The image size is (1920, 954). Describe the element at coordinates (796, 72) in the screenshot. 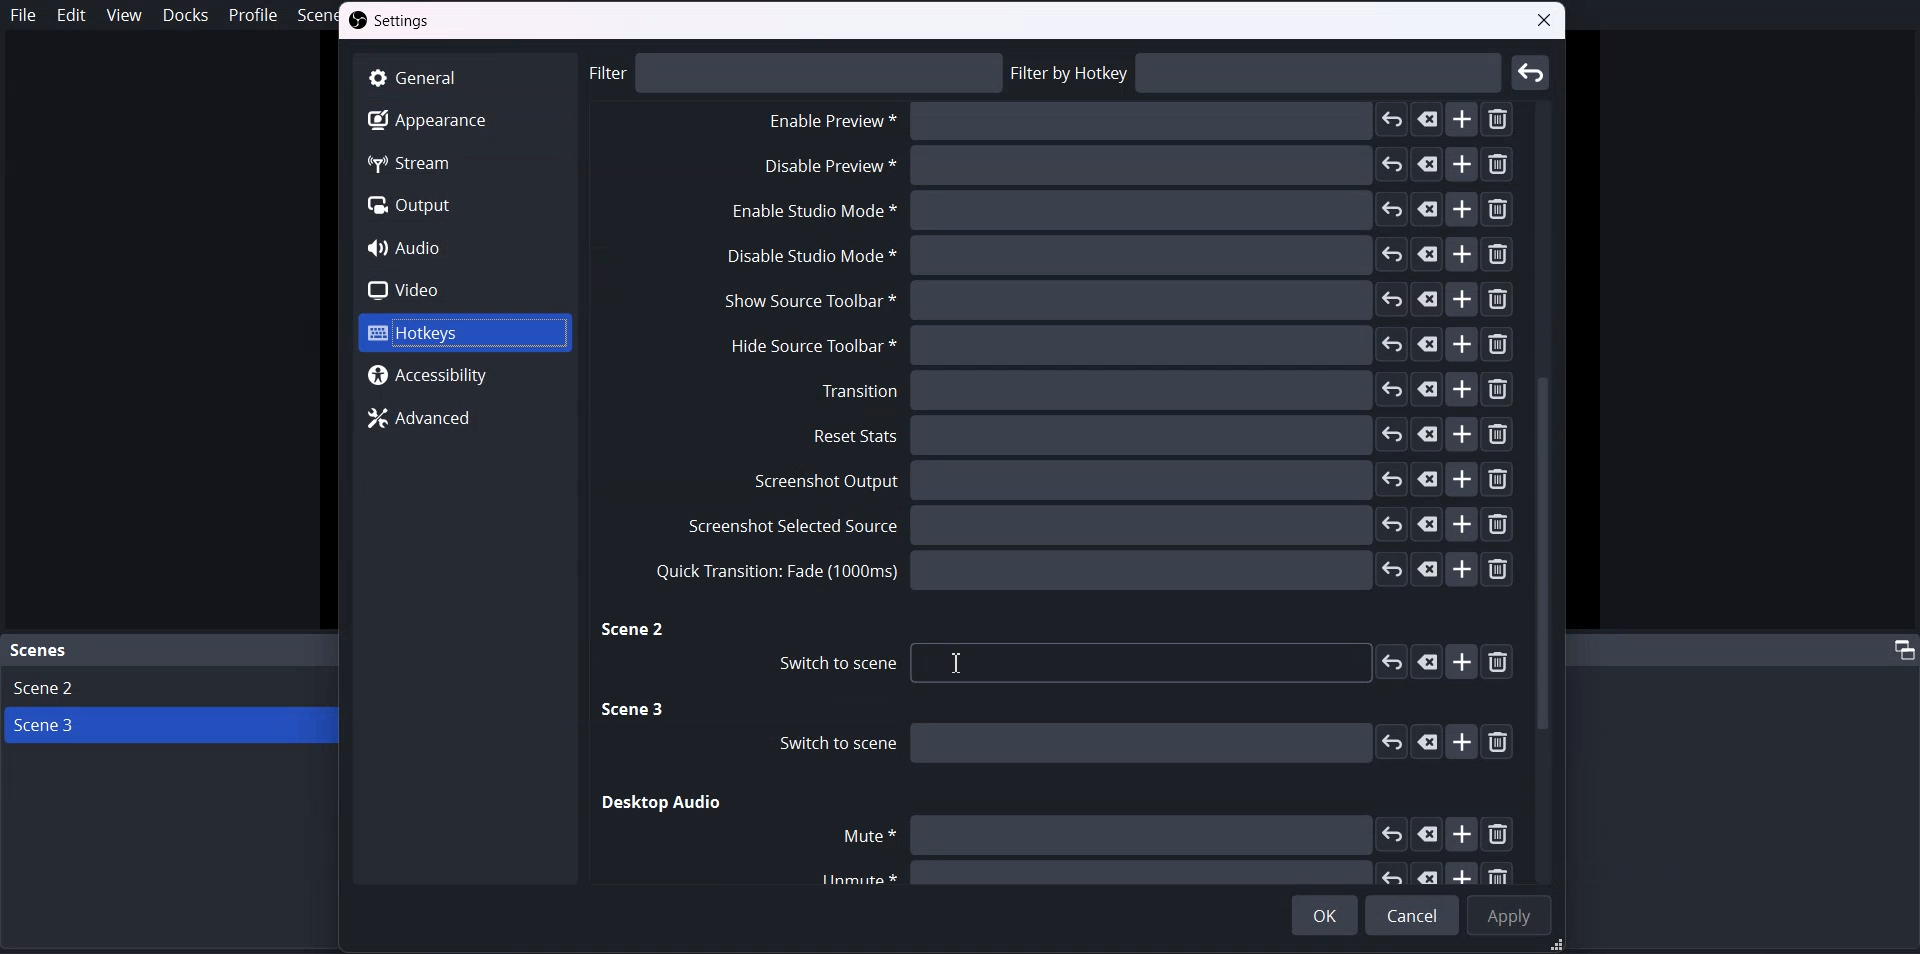

I see `philtre` at that location.